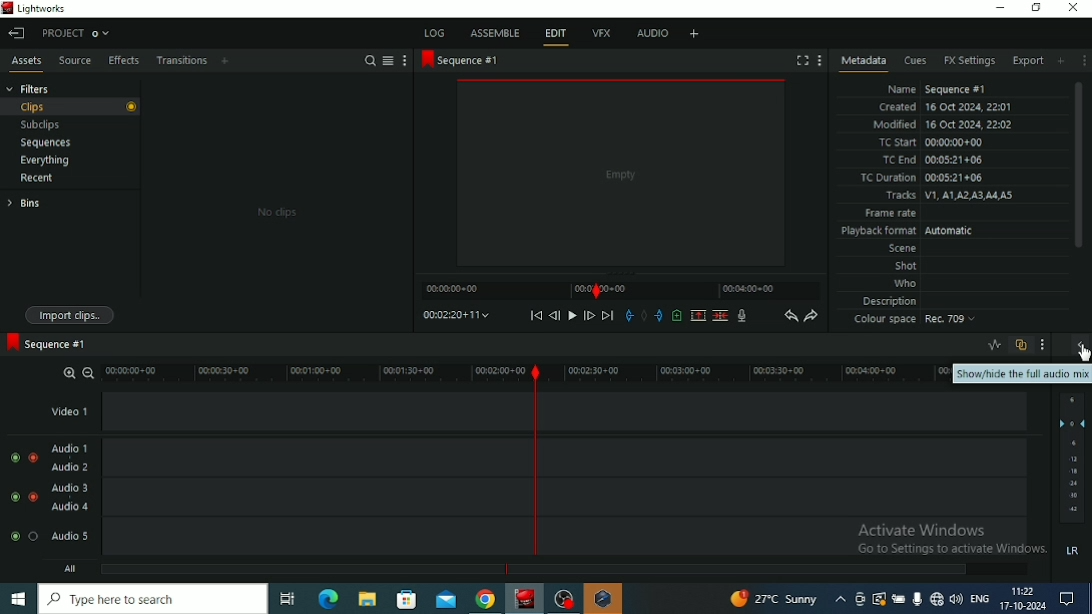  Describe the element at coordinates (605, 598) in the screenshot. I see `Taskbar icon` at that location.